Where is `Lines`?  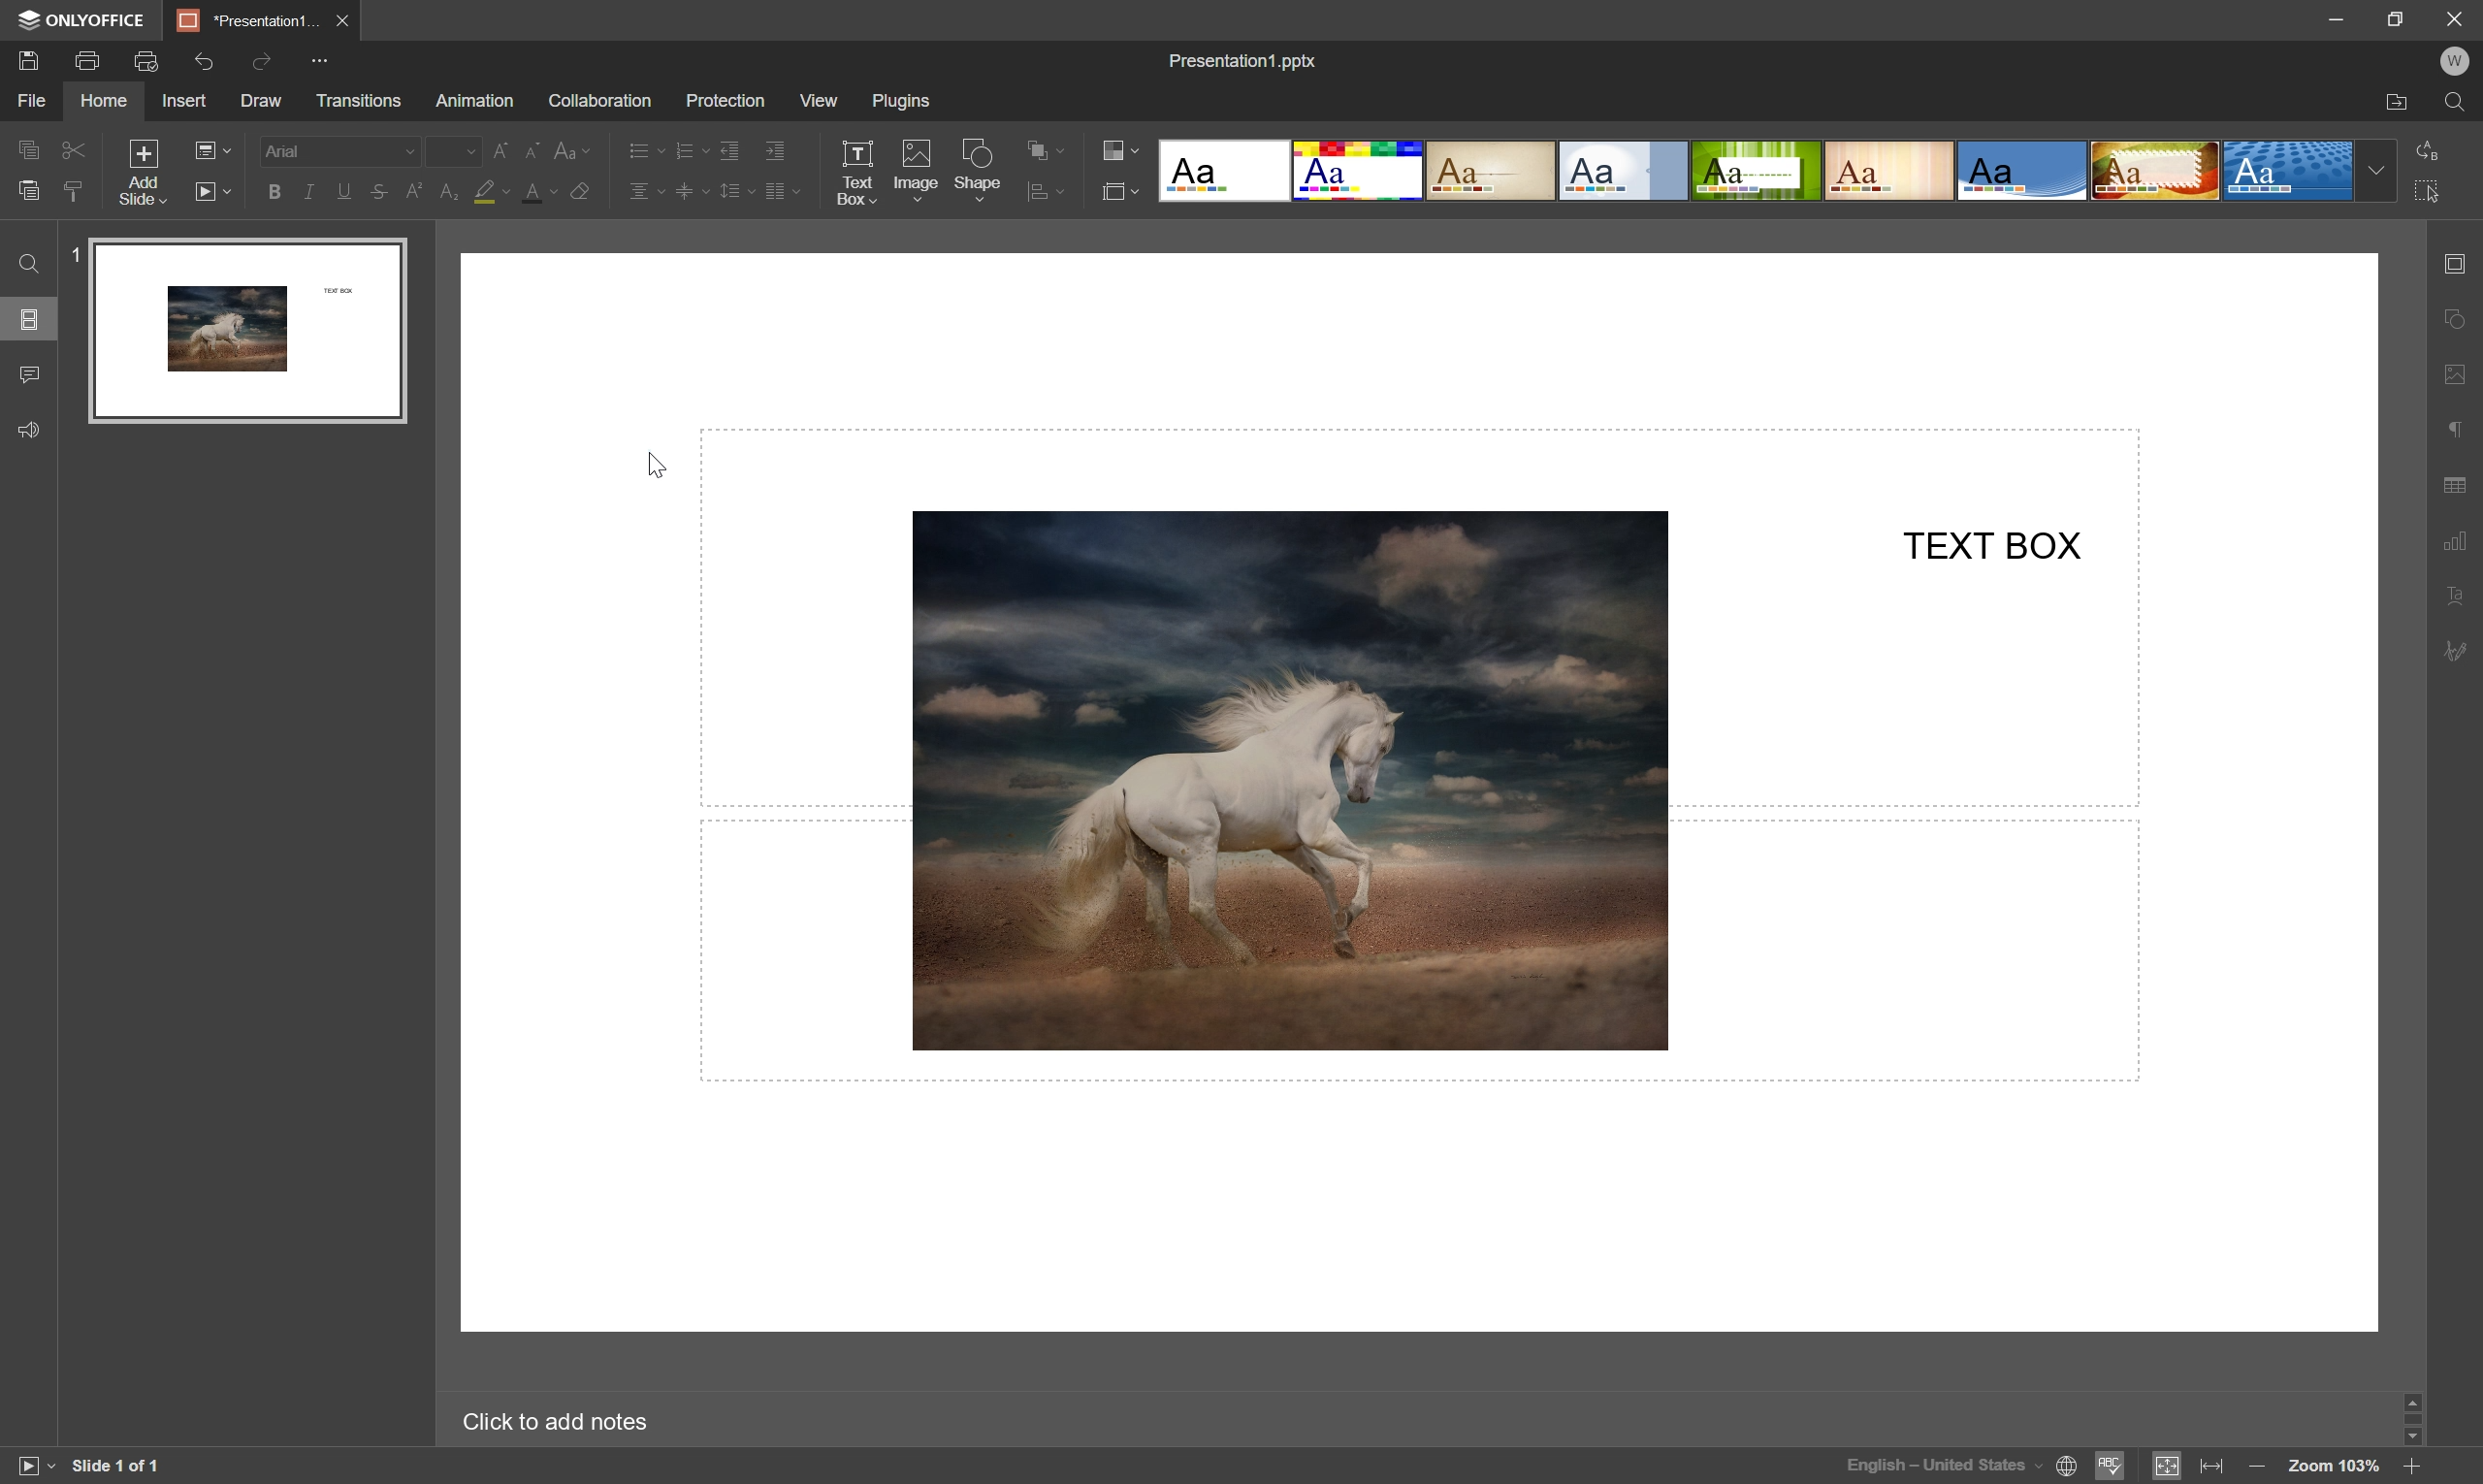 Lines is located at coordinates (1889, 170).